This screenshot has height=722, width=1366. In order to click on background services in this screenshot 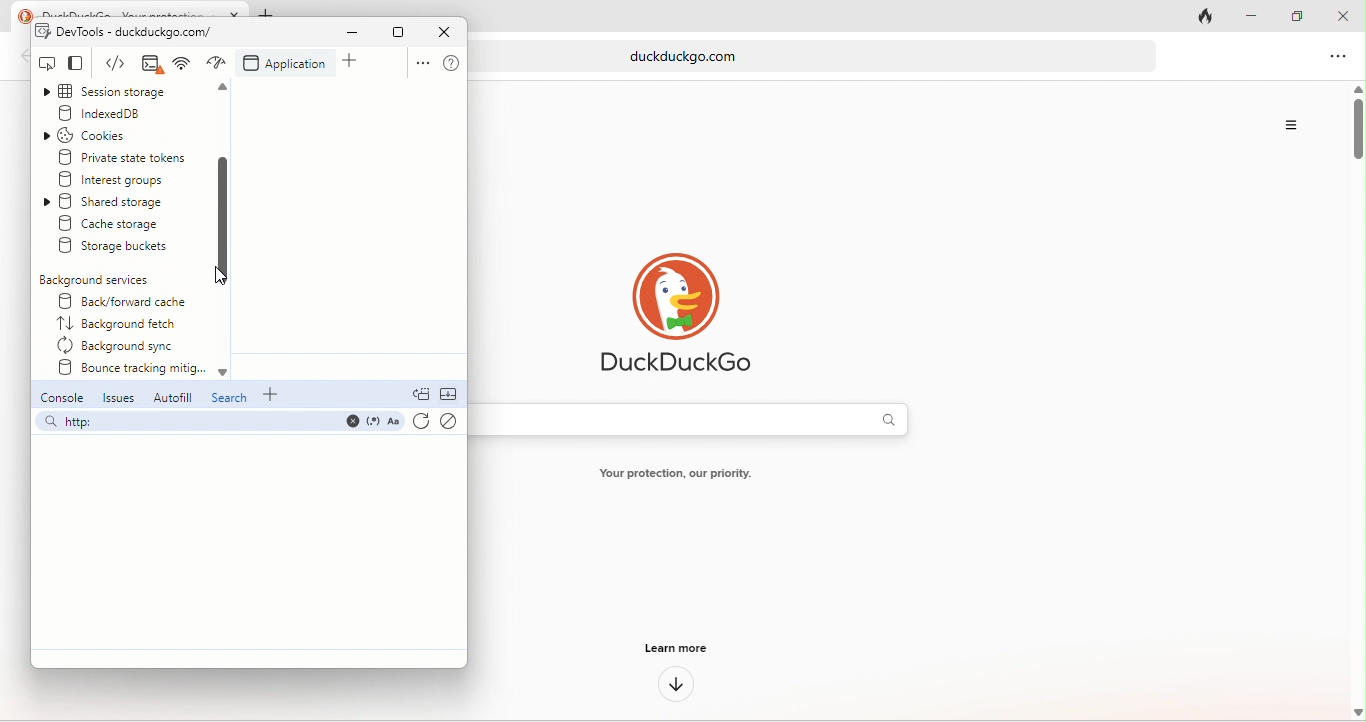, I will do `click(98, 280)`.